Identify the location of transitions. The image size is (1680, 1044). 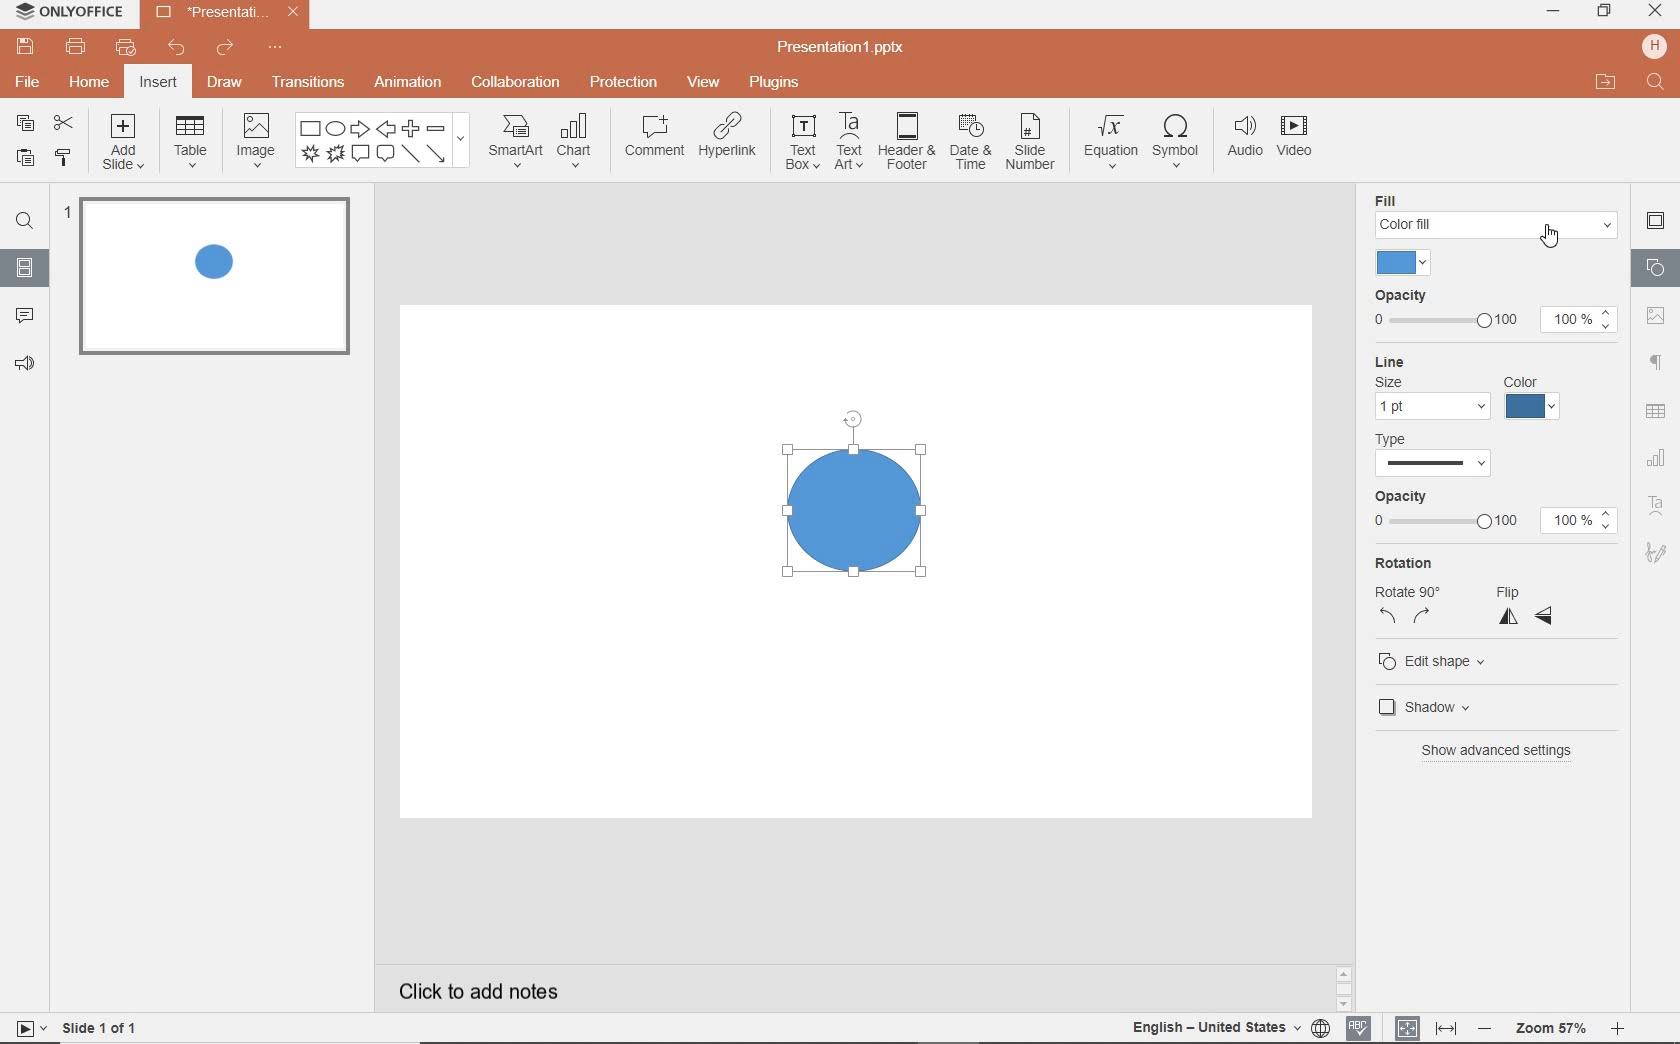
(308, 80).